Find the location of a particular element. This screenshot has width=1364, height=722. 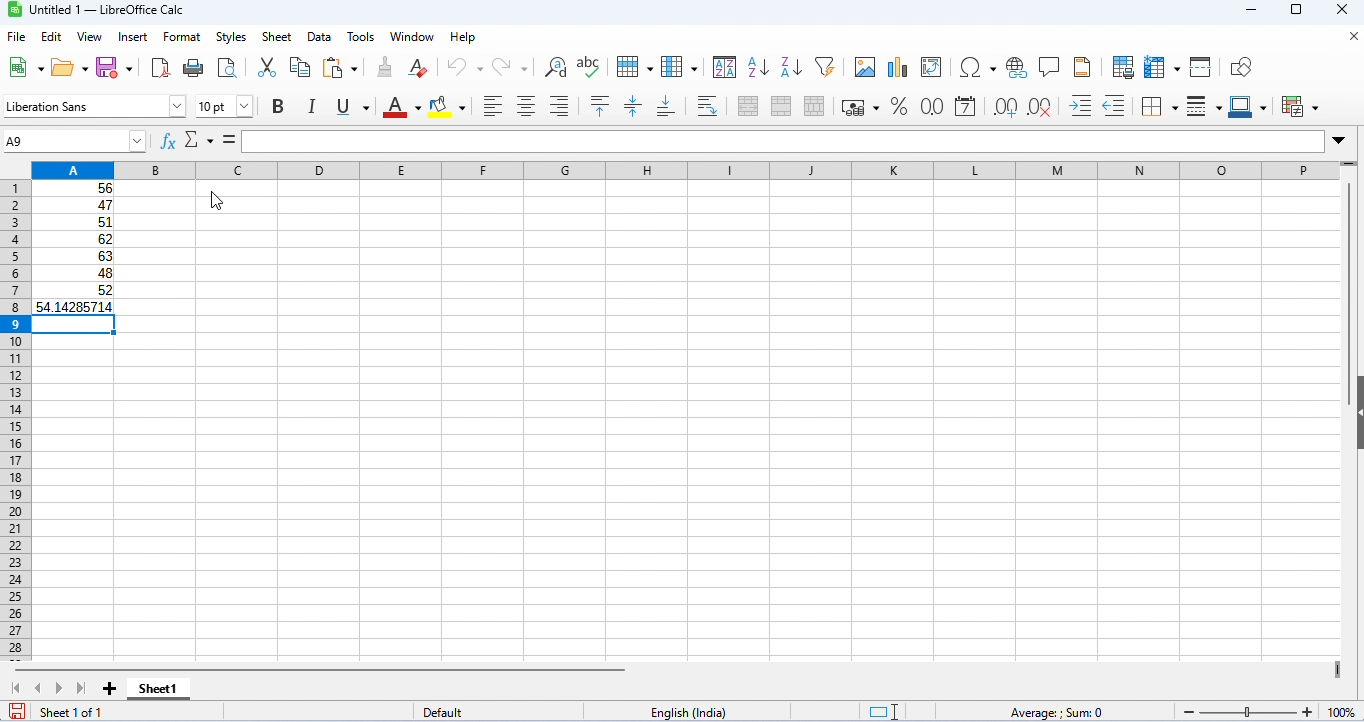

close is located at coordinates (1351, 37).